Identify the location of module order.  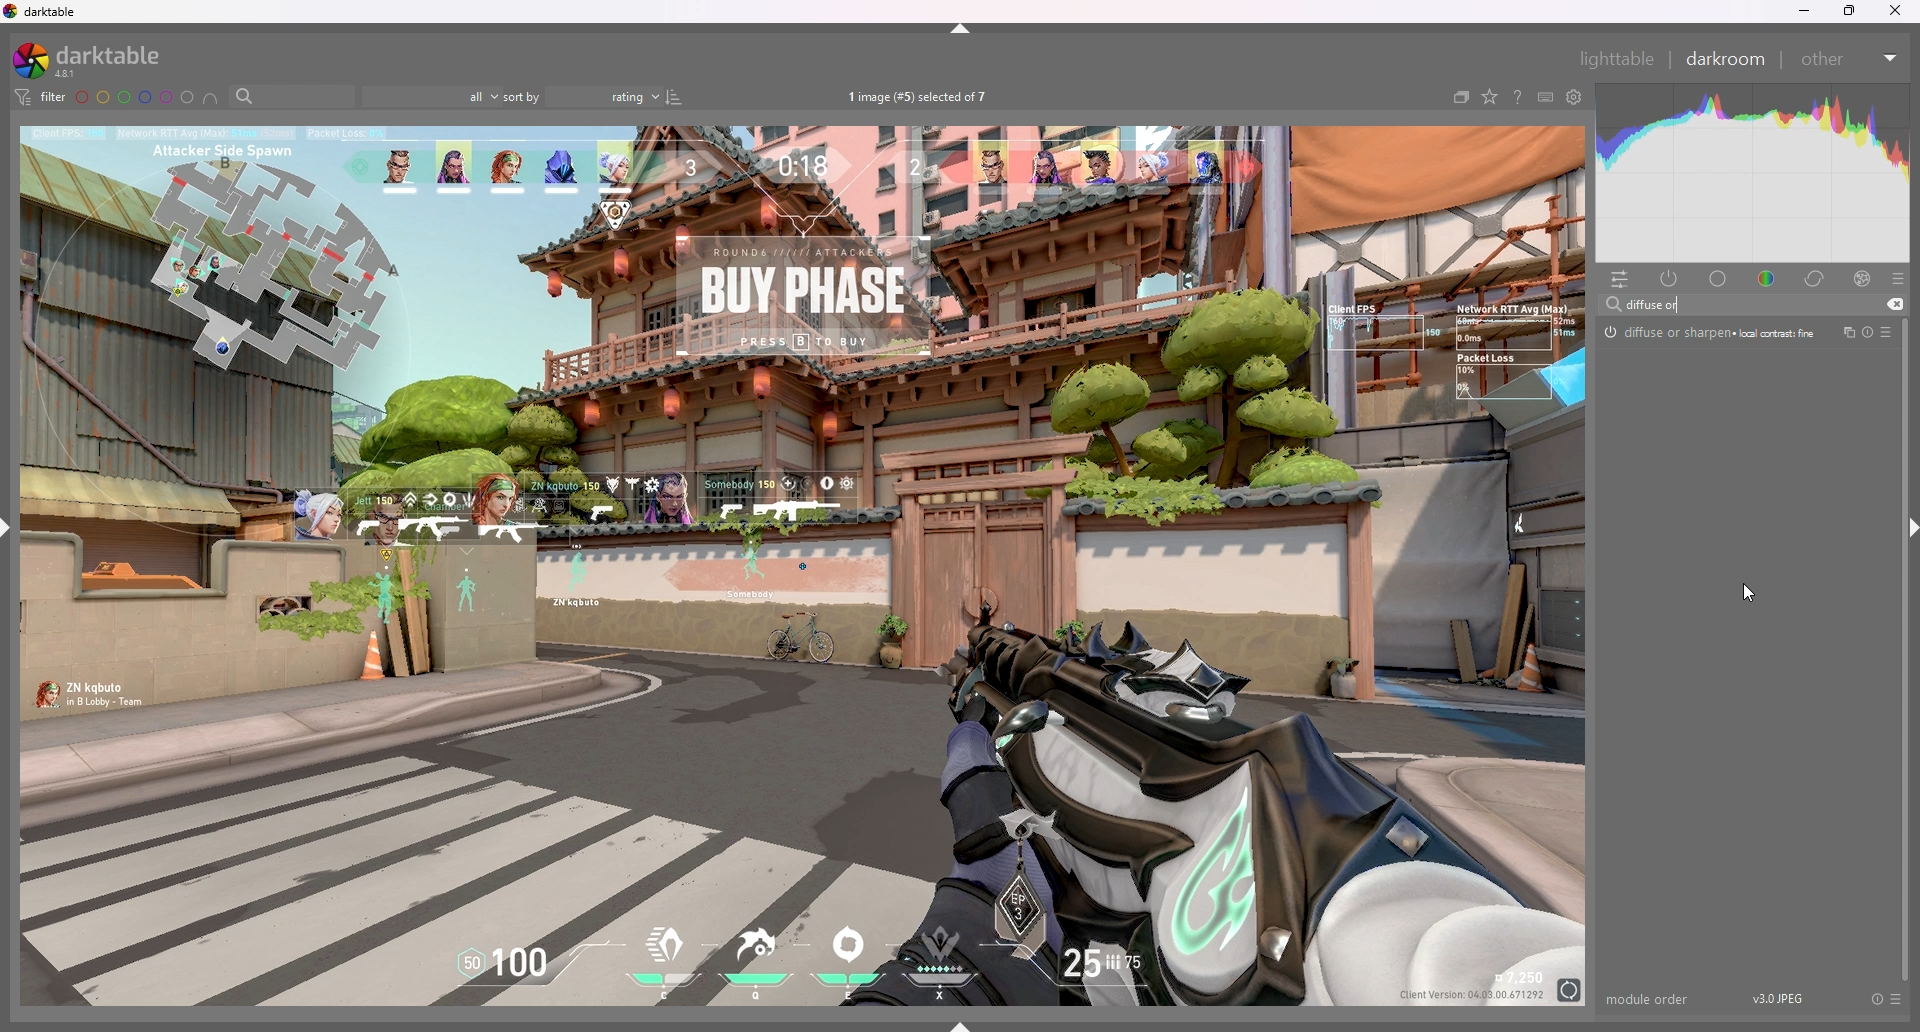
(1648, 999).